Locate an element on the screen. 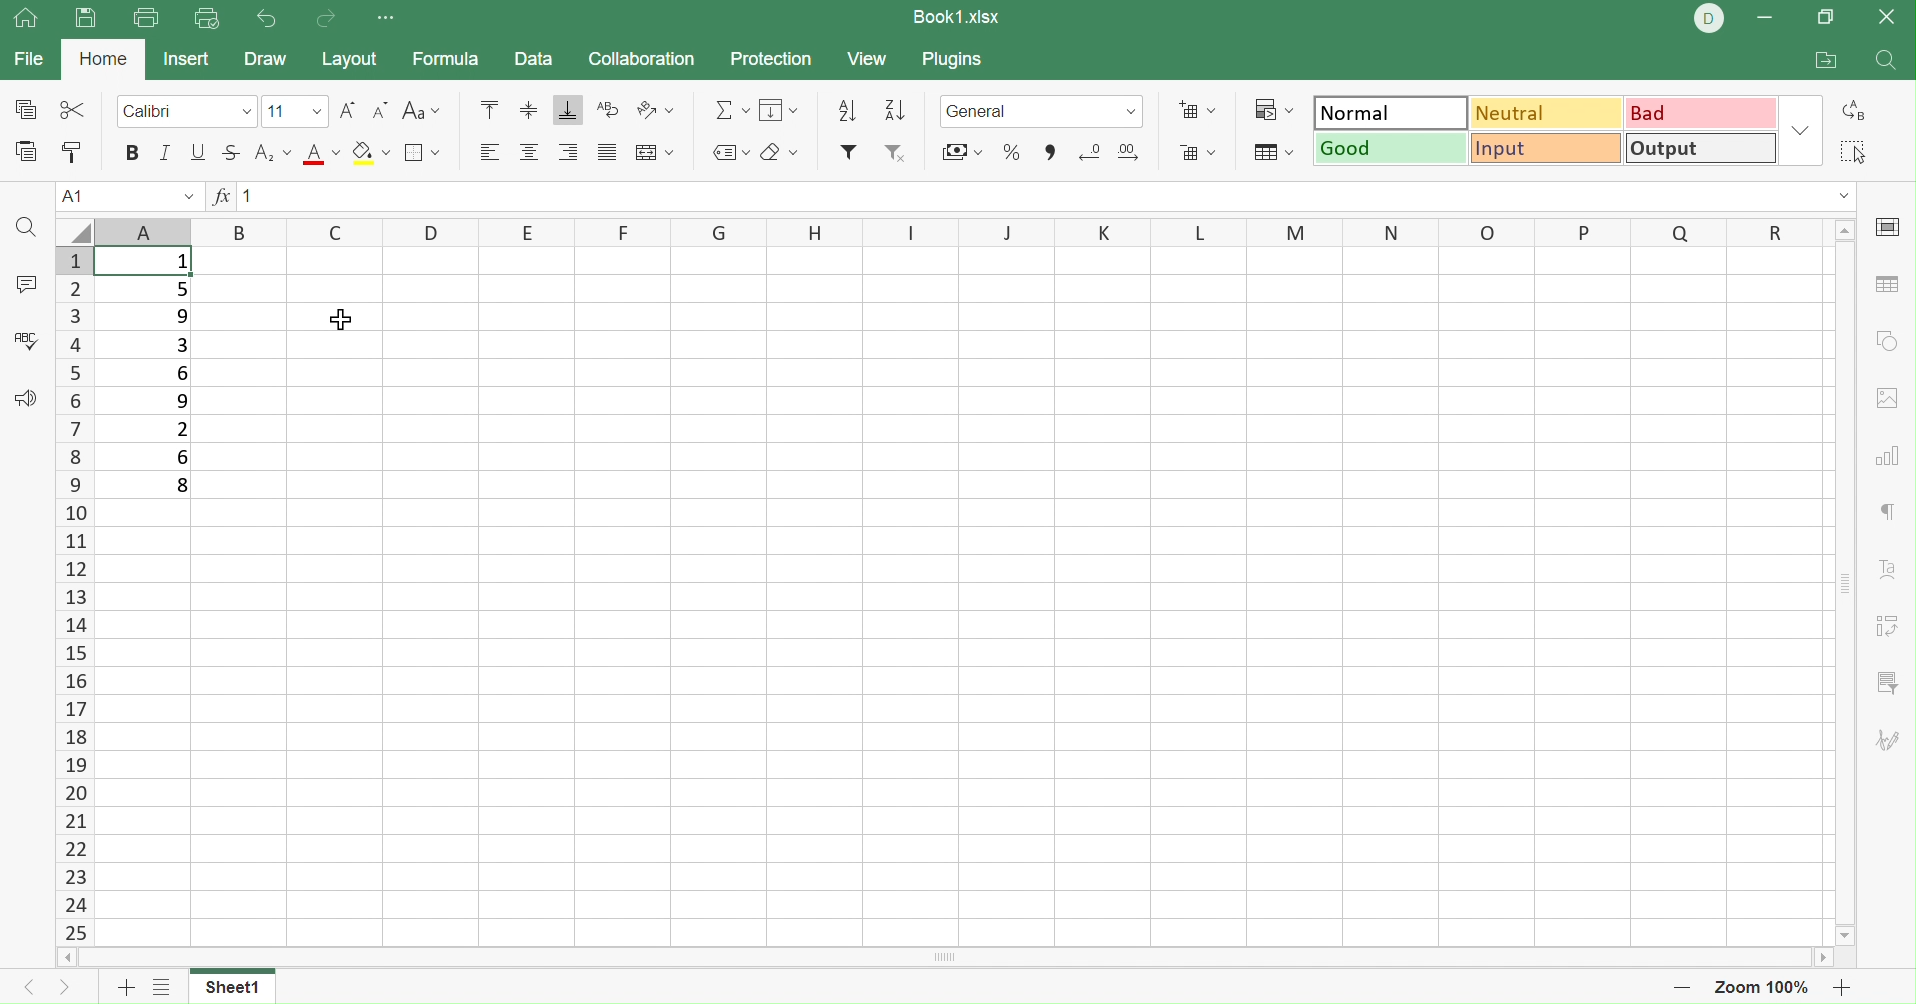 The image size is (1916, 1004). Drop down is located at coordinates (1845, 196).